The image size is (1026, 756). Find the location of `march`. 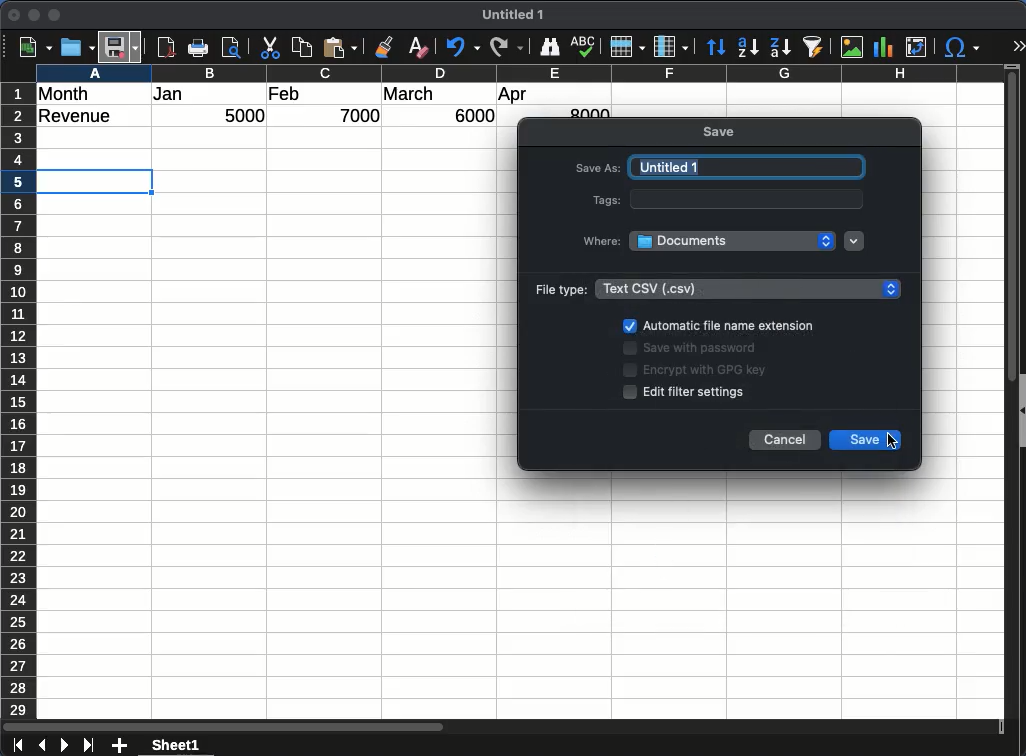

march is located at coordinates (409, 94).